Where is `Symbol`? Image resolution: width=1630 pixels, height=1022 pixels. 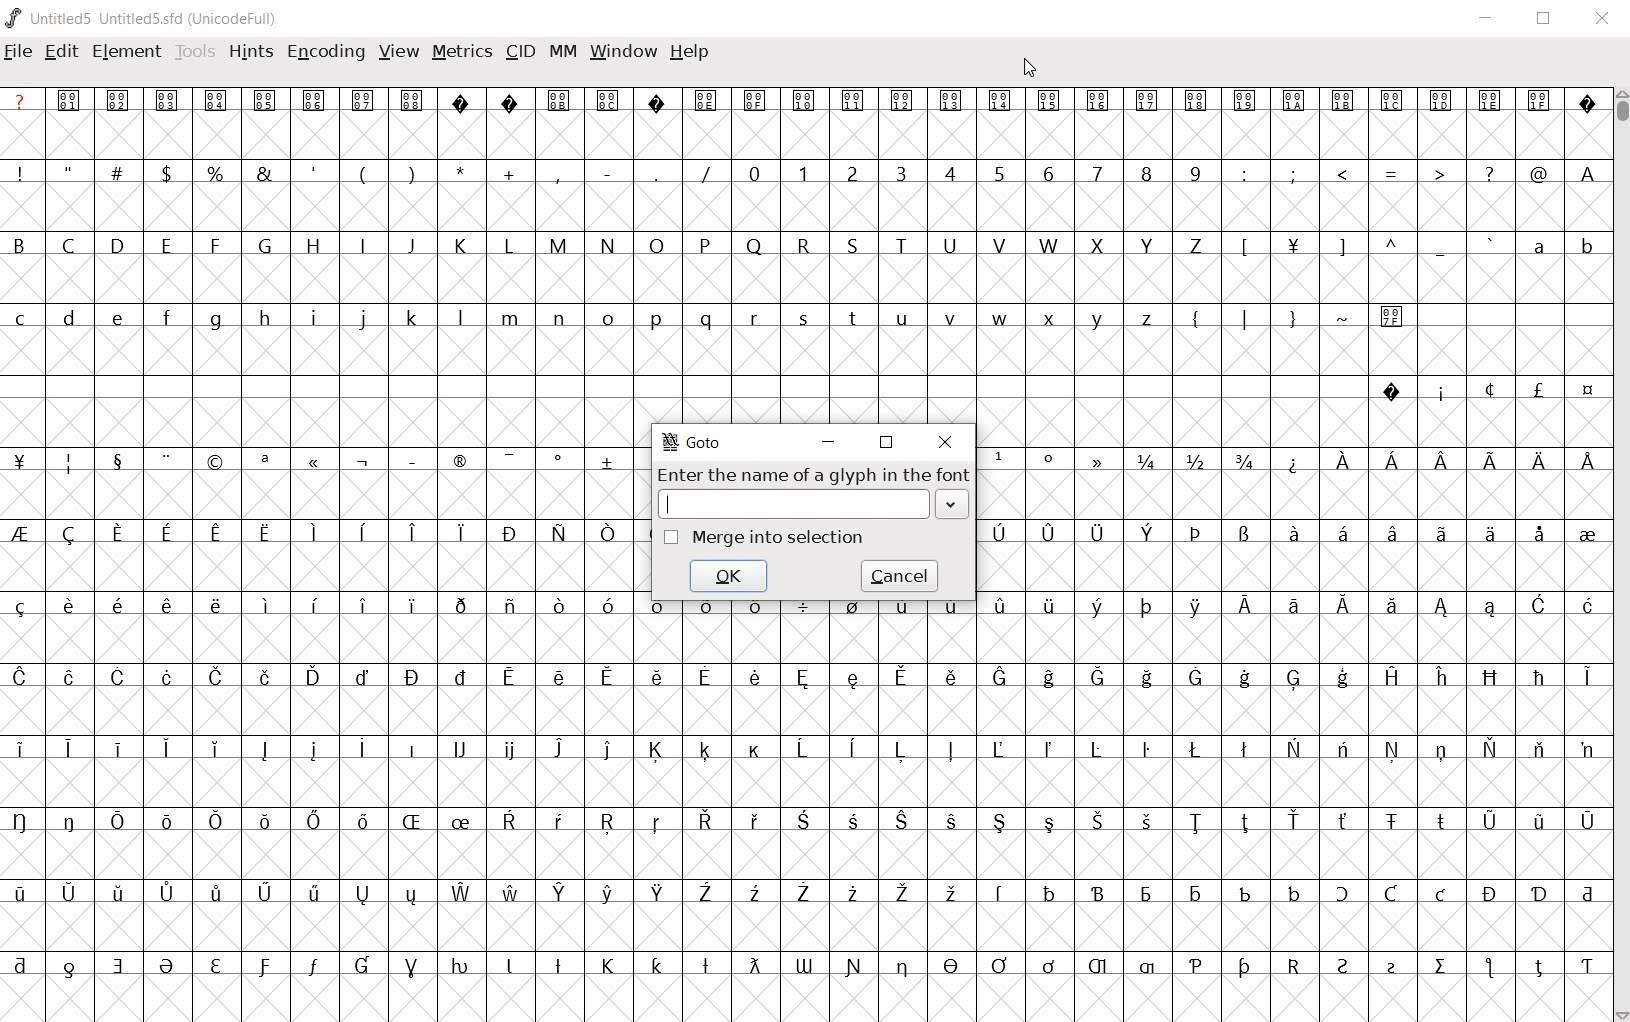
Symbol is located at coordinates (654, 679).